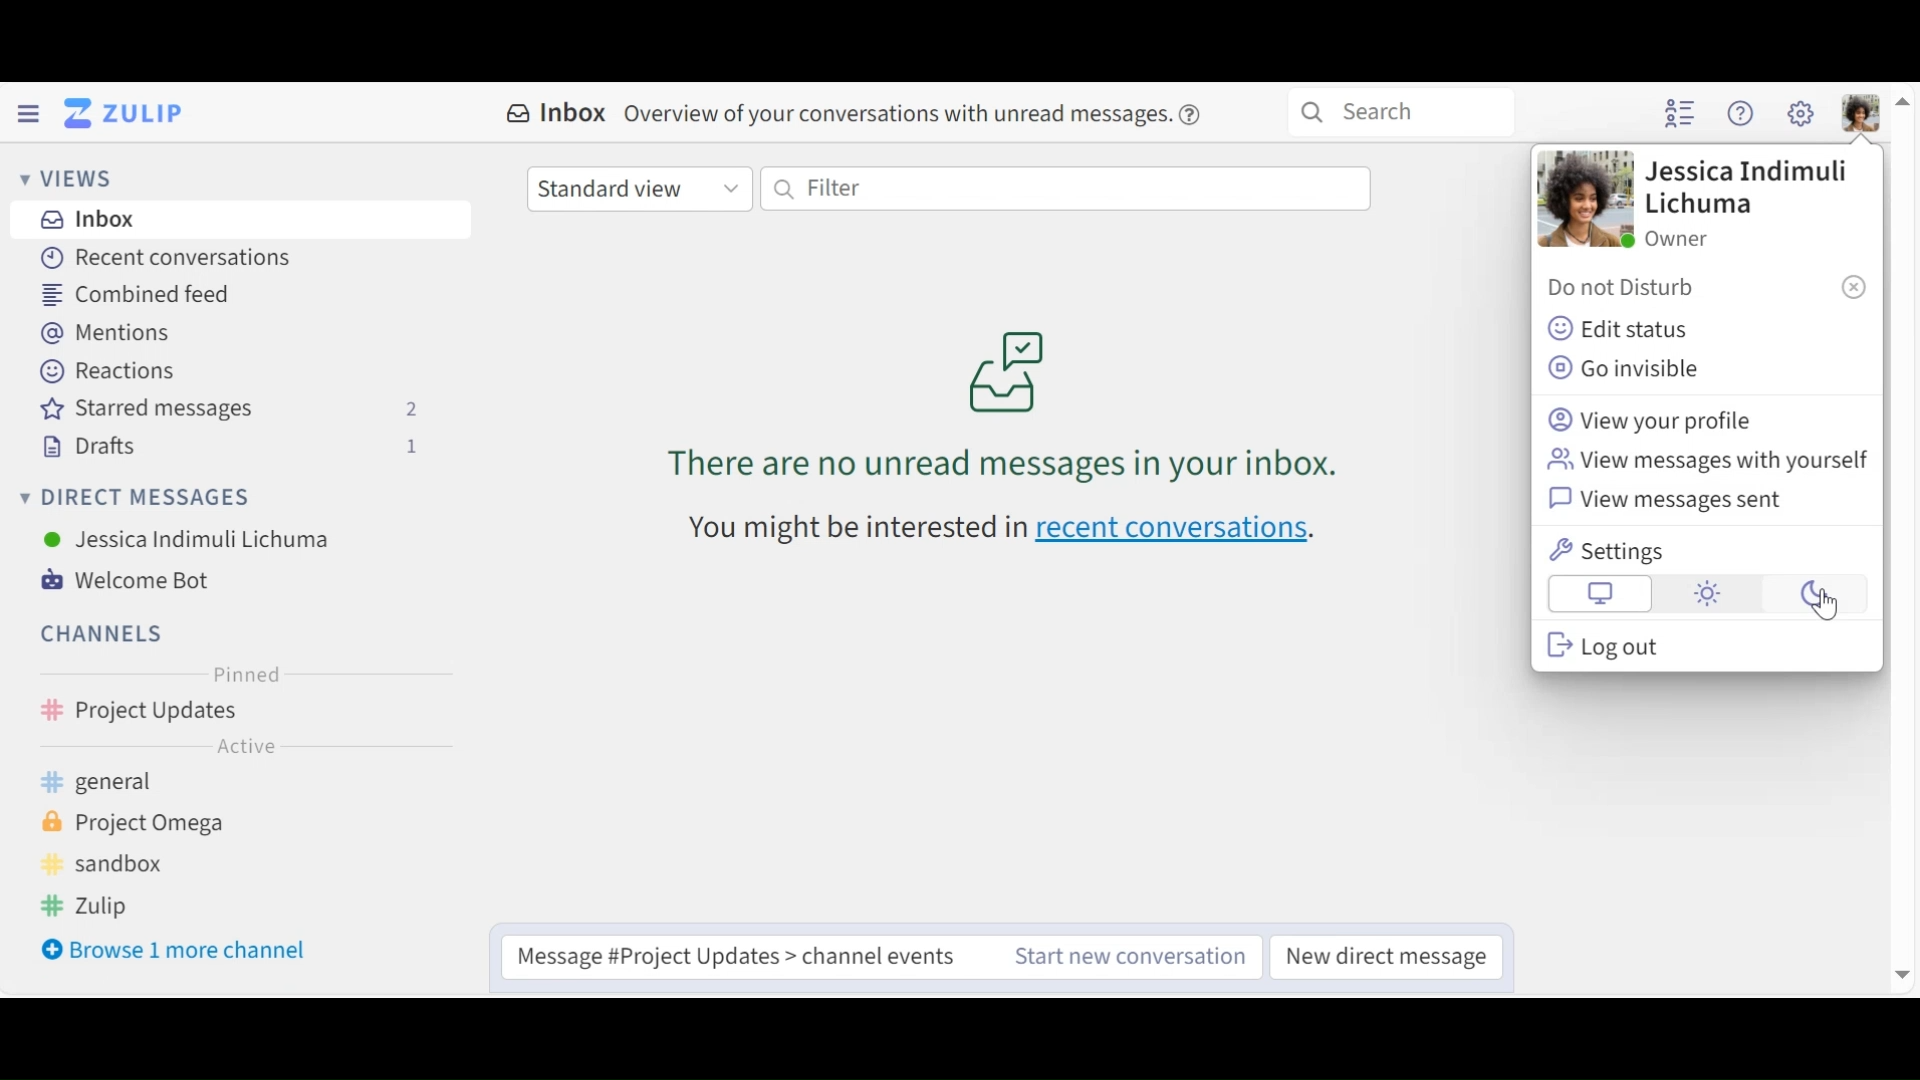 Image resolution: width=1920 pixels, height=1080 pixels. Describe the element at coordinates (1863, 113) in the screenshot. I see `Personal menu` at that location.